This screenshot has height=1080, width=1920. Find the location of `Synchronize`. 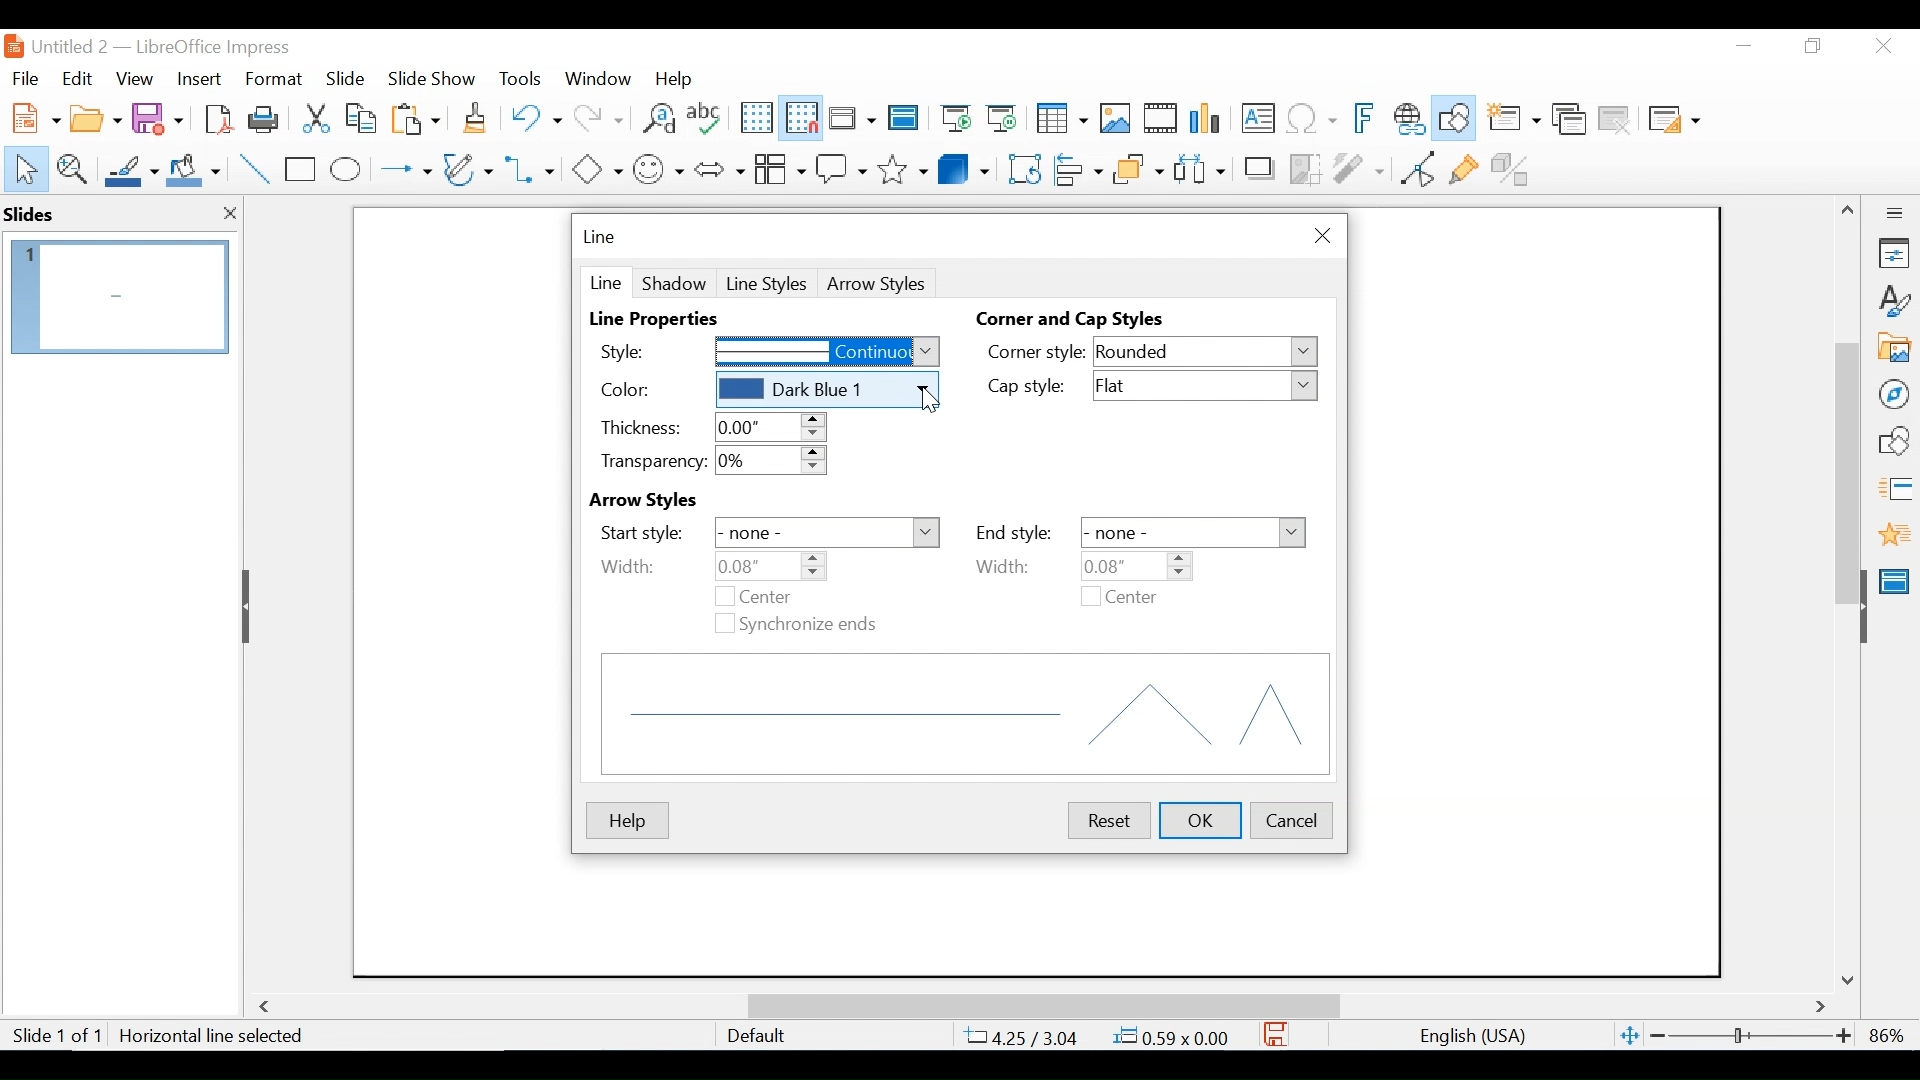

Synchronize is located at coordinates (811, 625).